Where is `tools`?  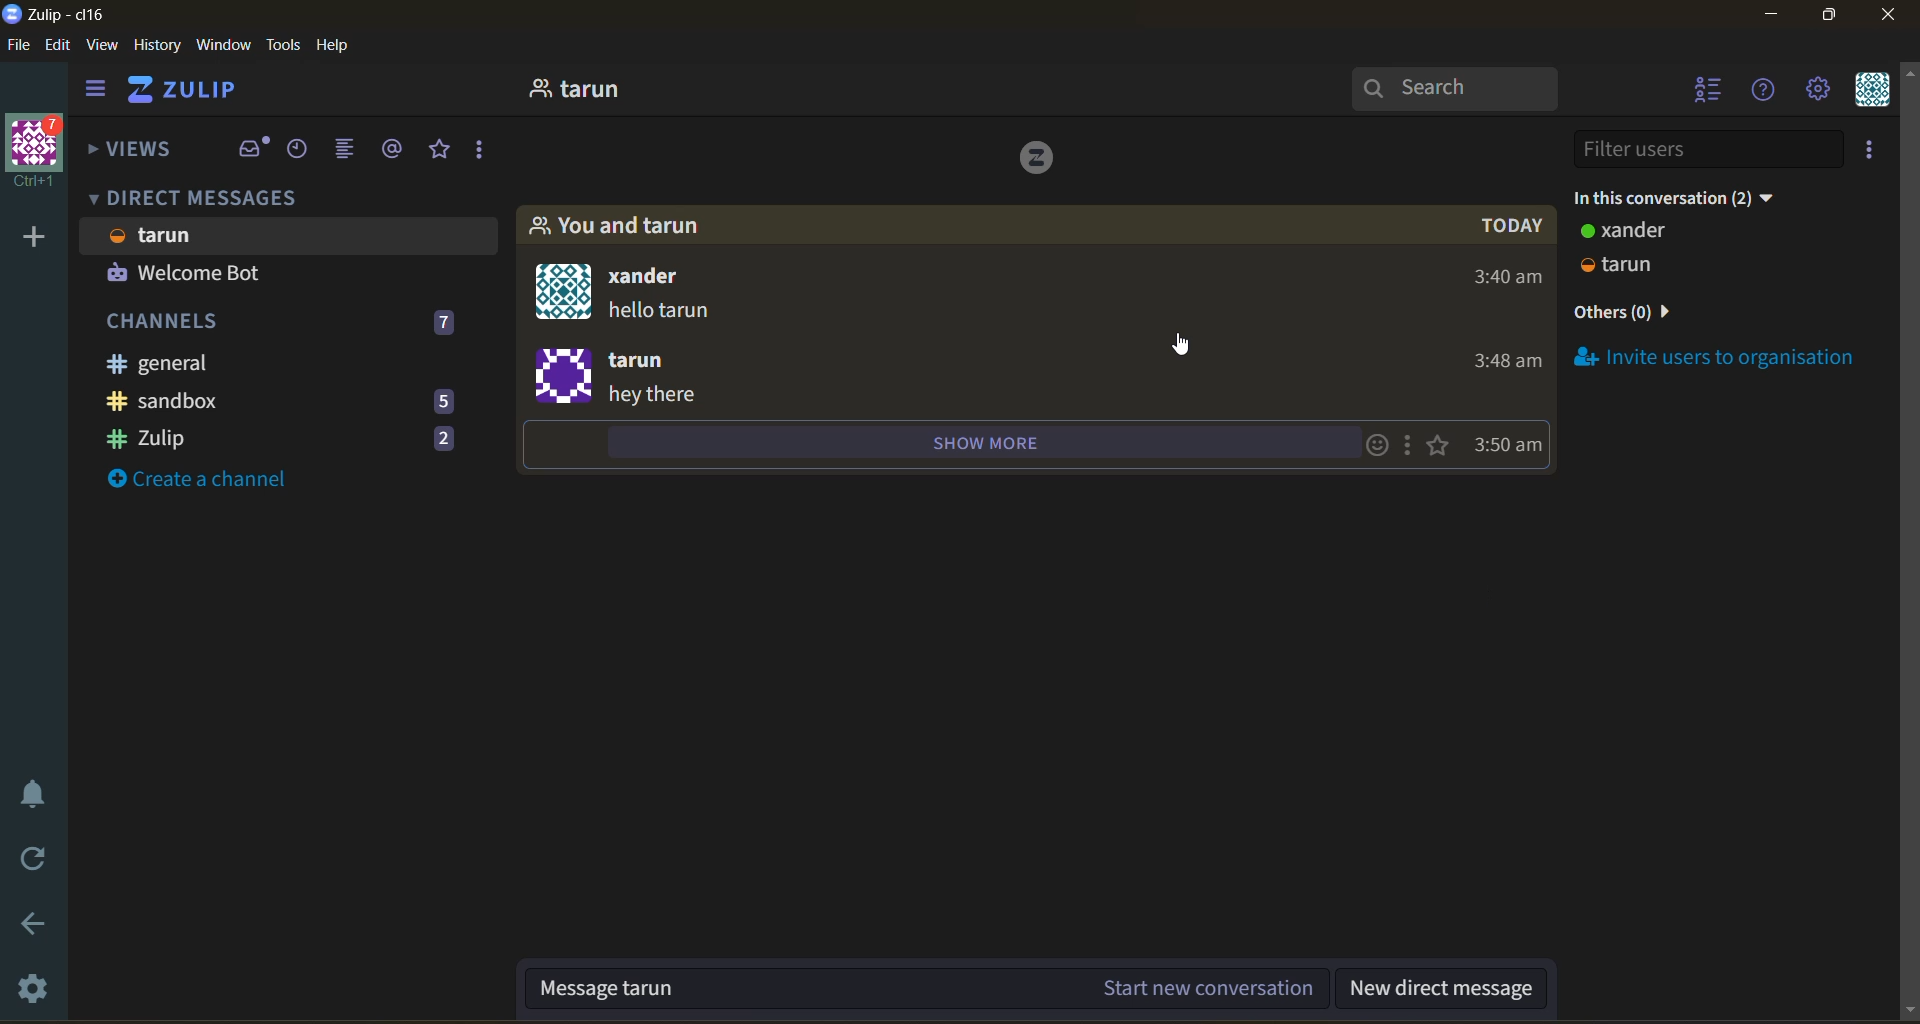 tools is located at coordinates (283, 45).